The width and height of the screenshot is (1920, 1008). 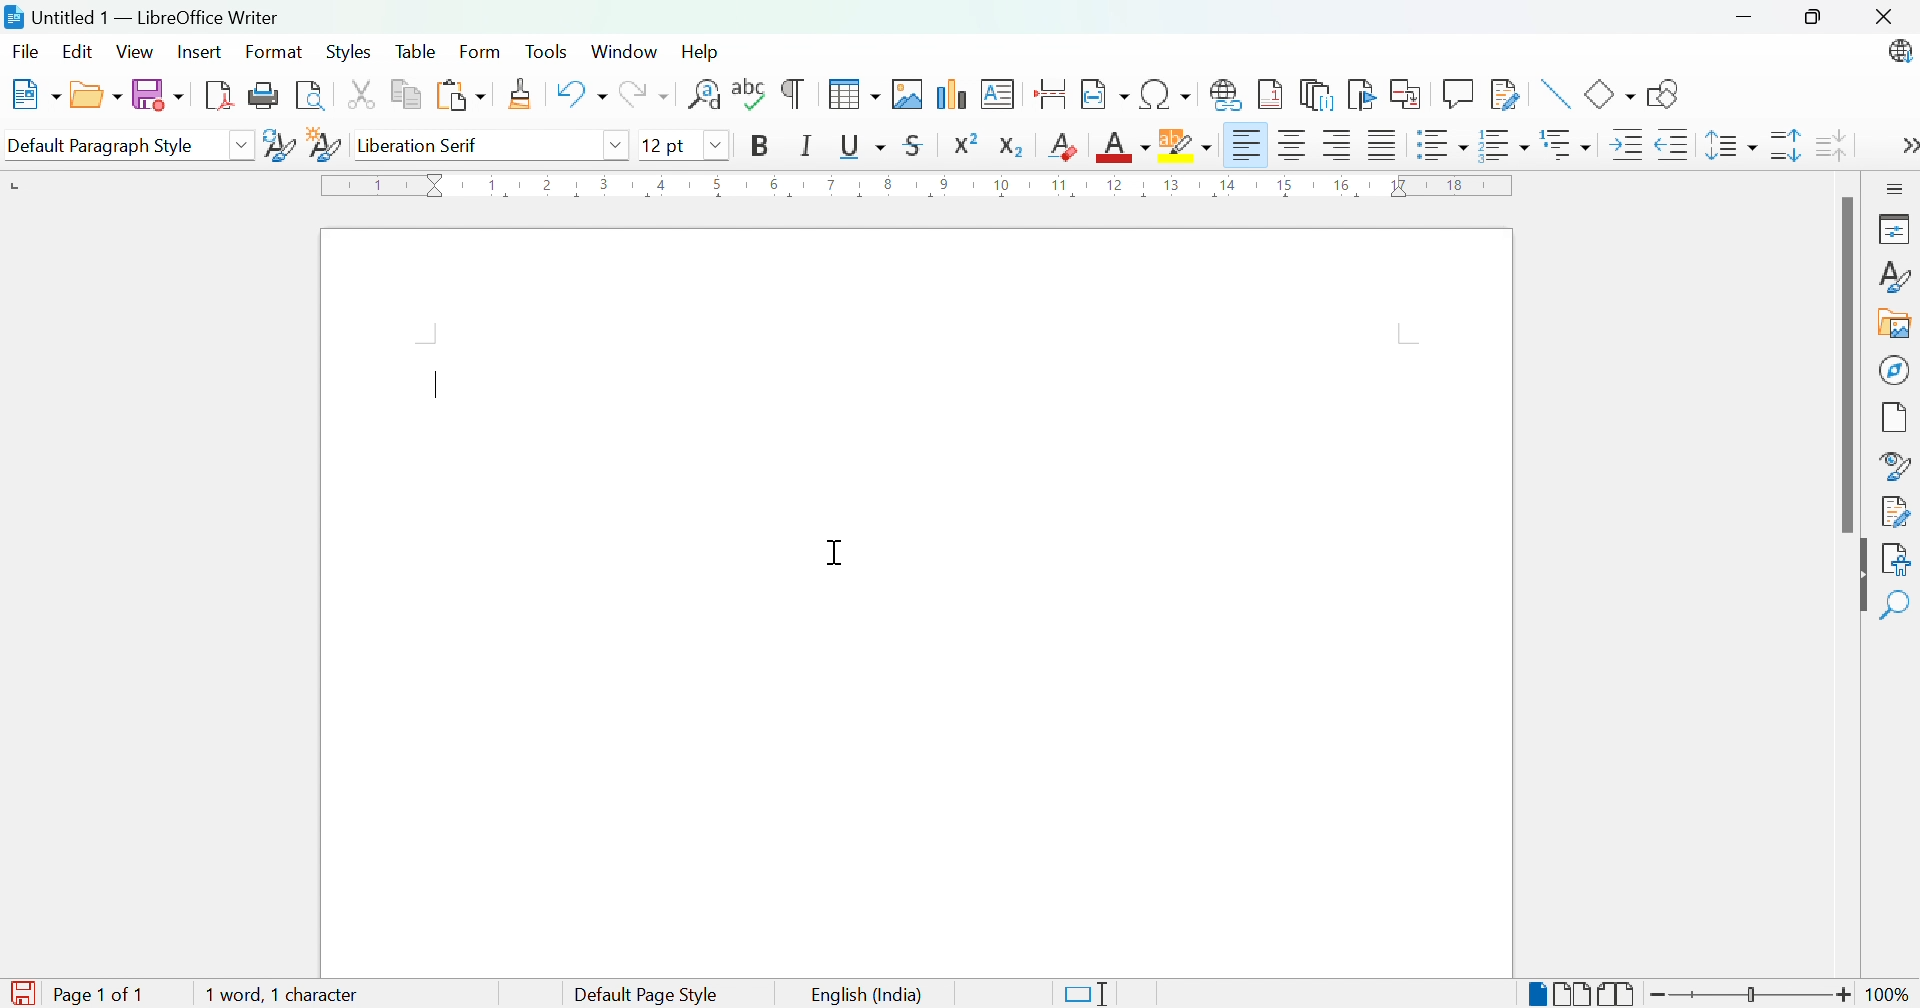 What do you see at coordinates (1661, 996) in the screenshot?
I see `Zoom out` at bounding box center [1661, 996].